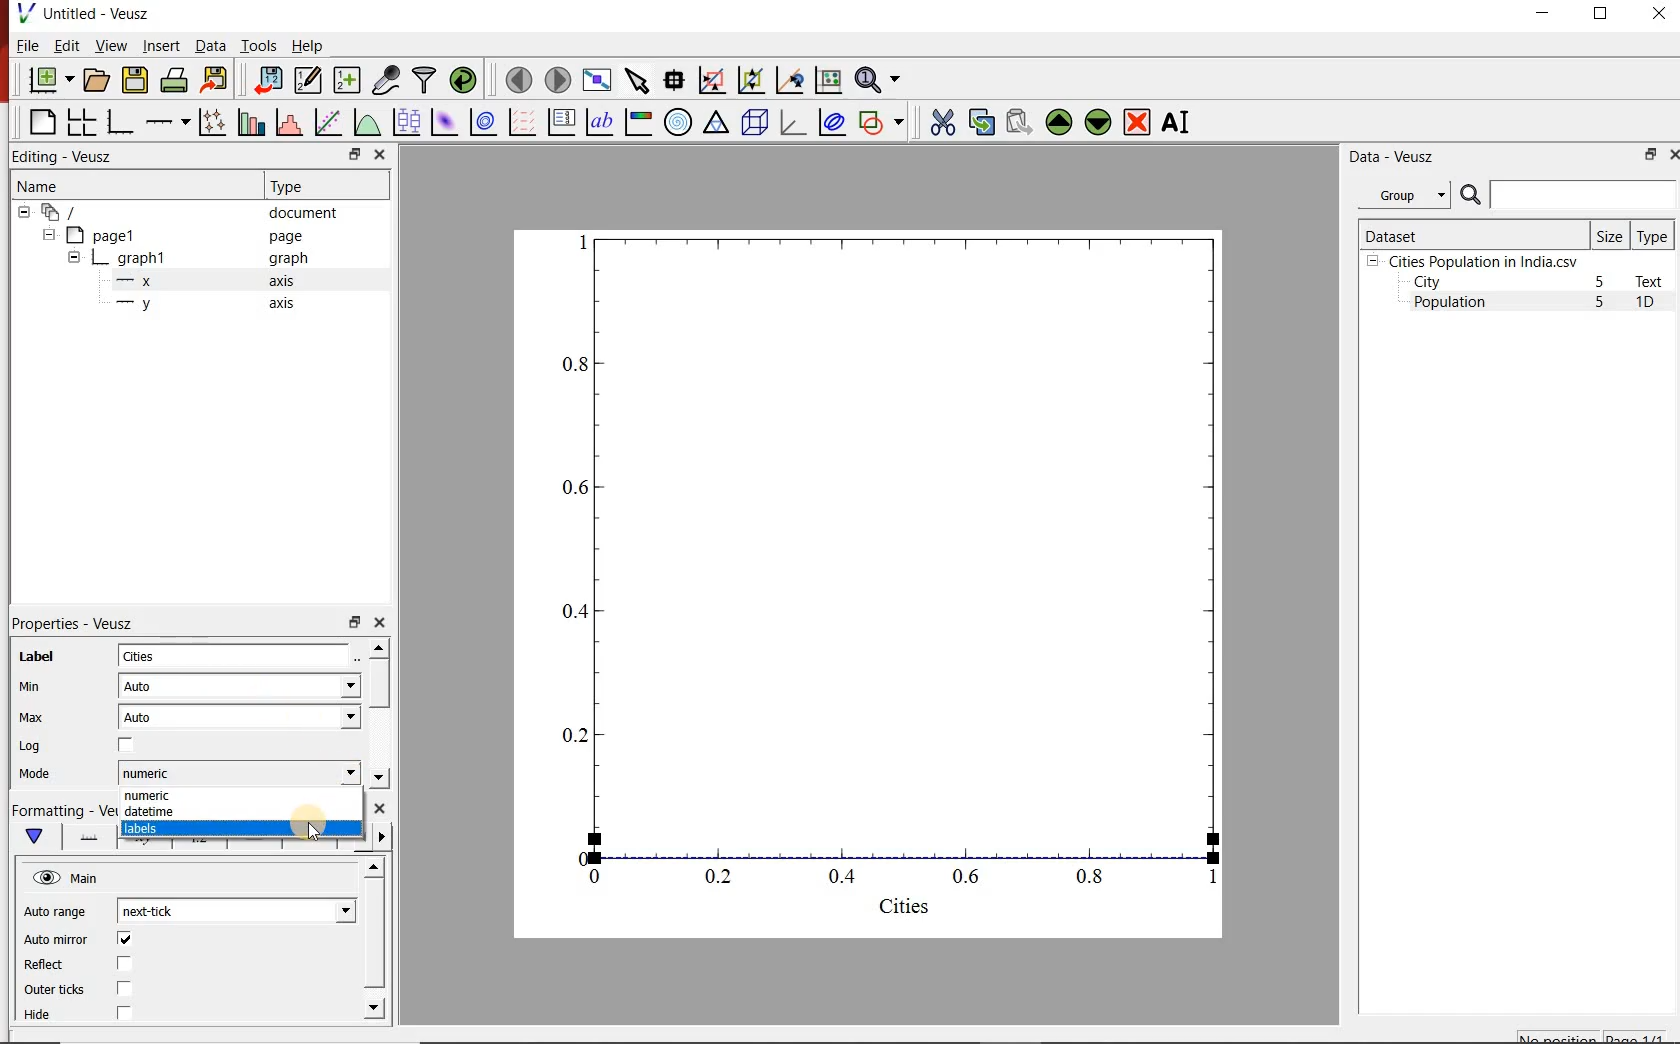  I want to click on create new datasets using available options, so click(344, 80).